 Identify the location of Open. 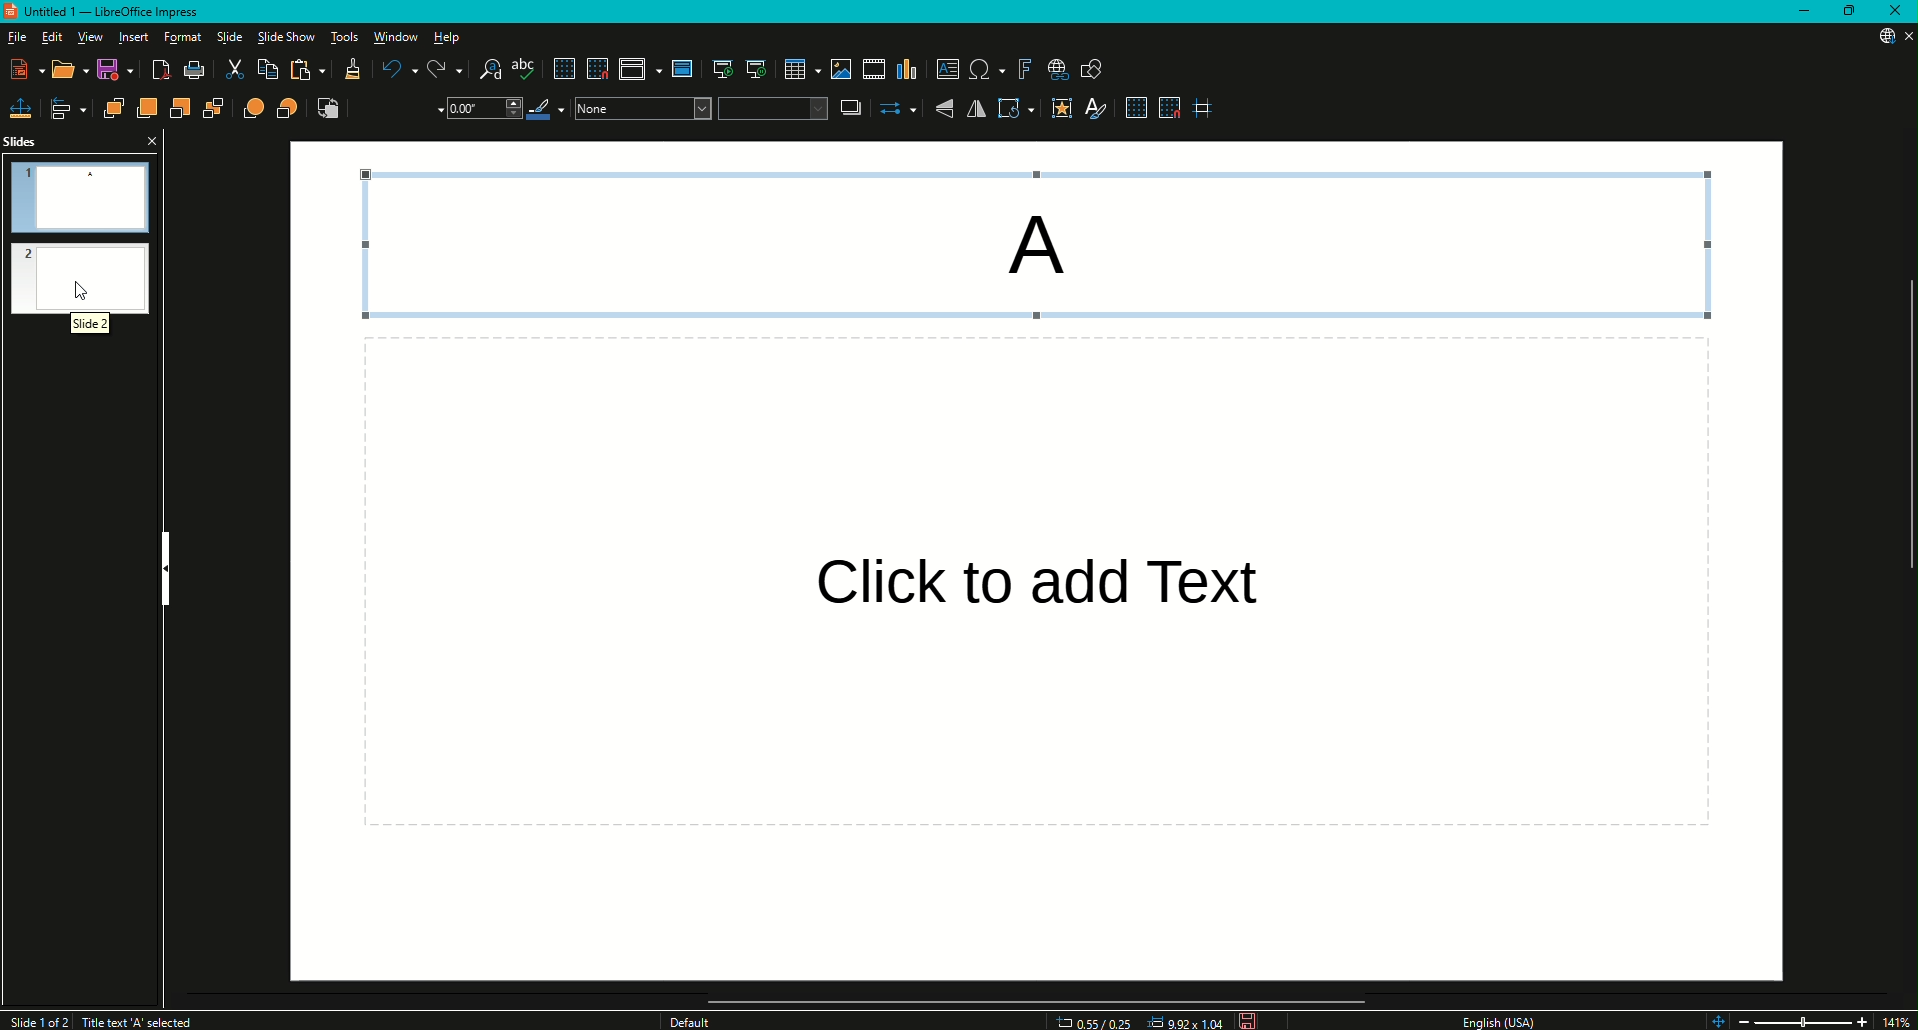
(63, 69).